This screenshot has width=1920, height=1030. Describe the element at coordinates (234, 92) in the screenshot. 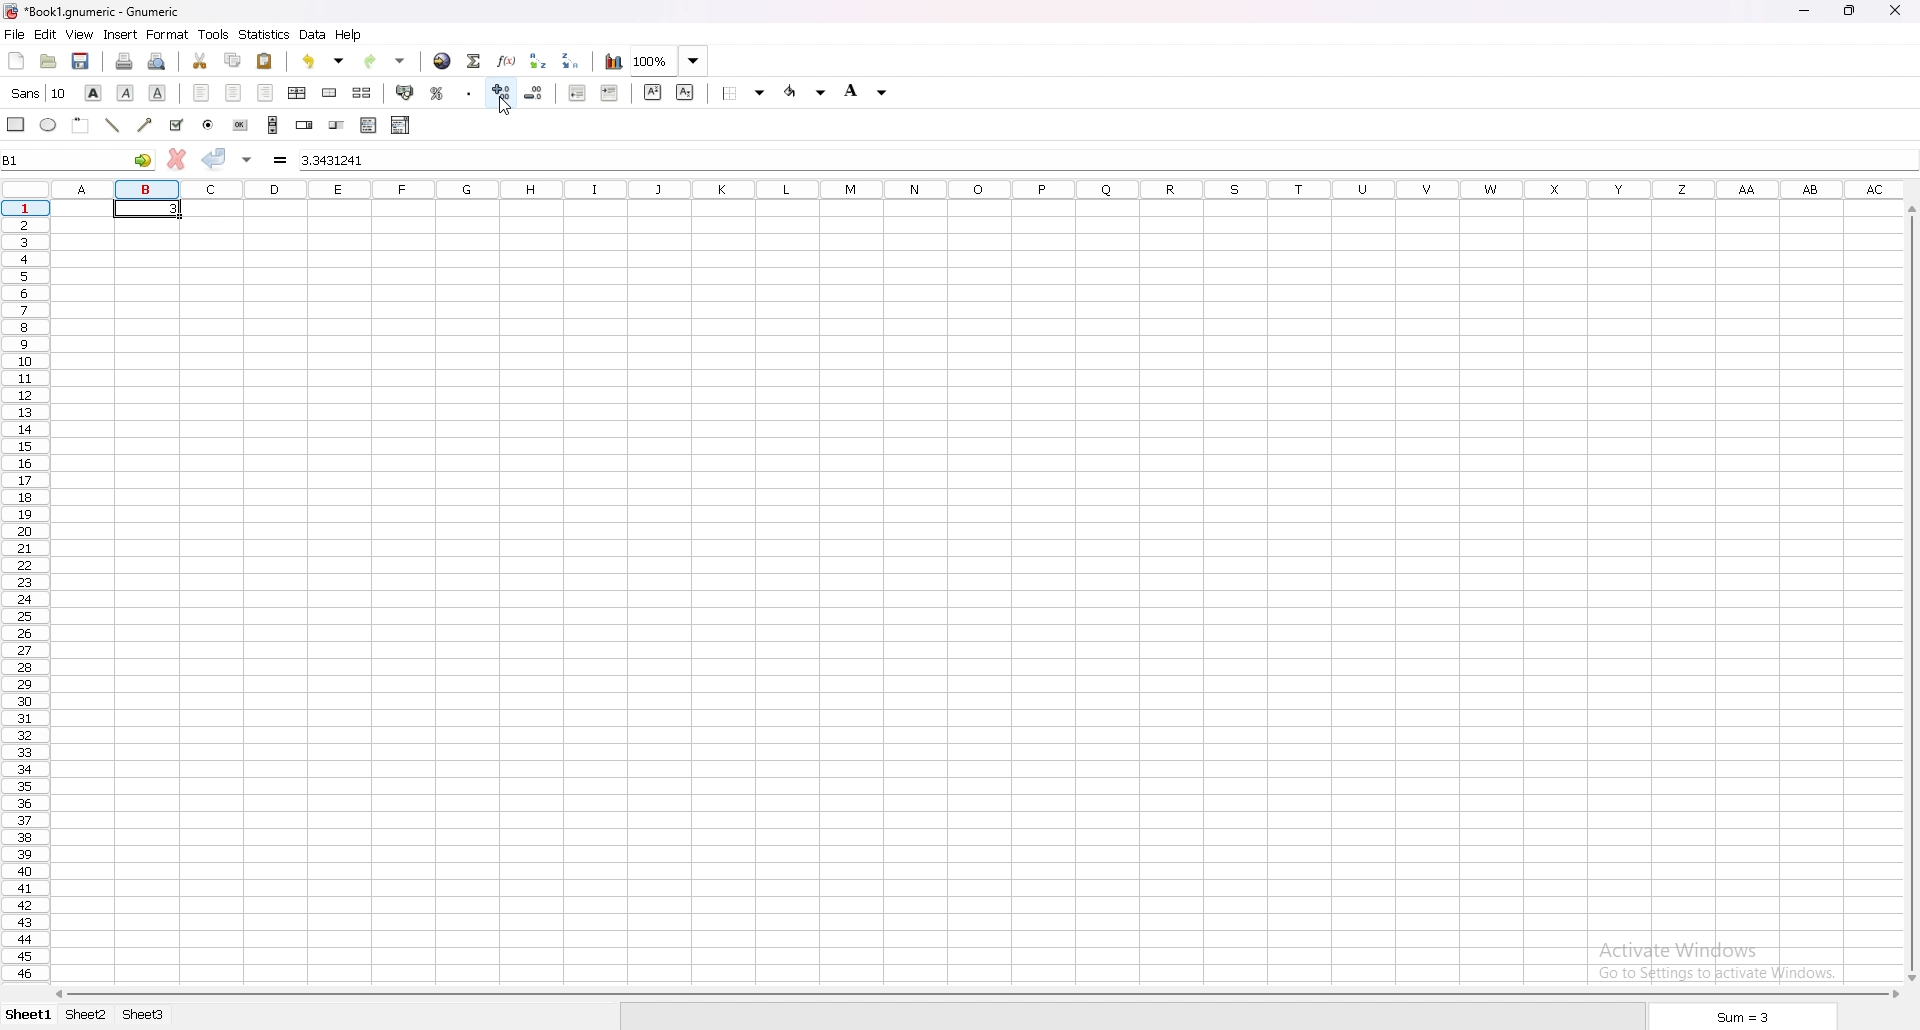

I see `center` at that location.